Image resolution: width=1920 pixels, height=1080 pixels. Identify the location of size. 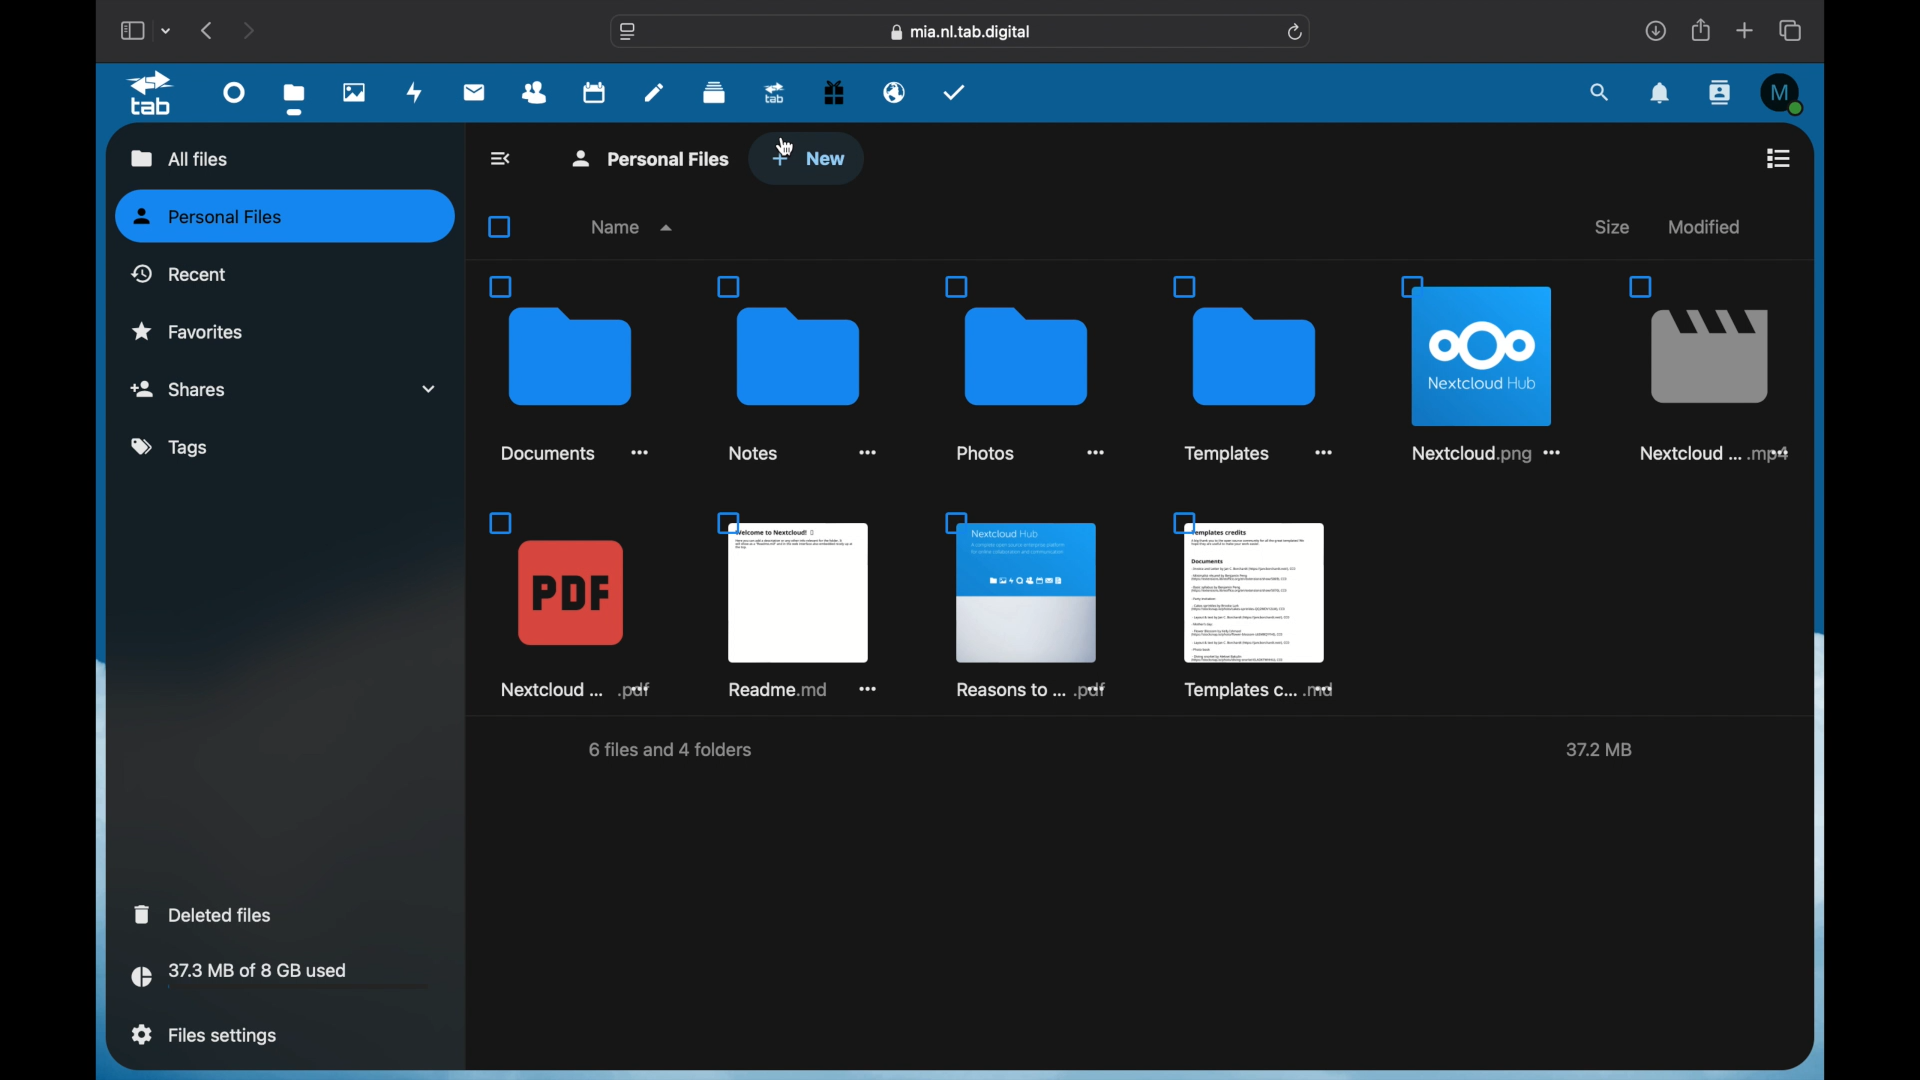
(1615, 227).